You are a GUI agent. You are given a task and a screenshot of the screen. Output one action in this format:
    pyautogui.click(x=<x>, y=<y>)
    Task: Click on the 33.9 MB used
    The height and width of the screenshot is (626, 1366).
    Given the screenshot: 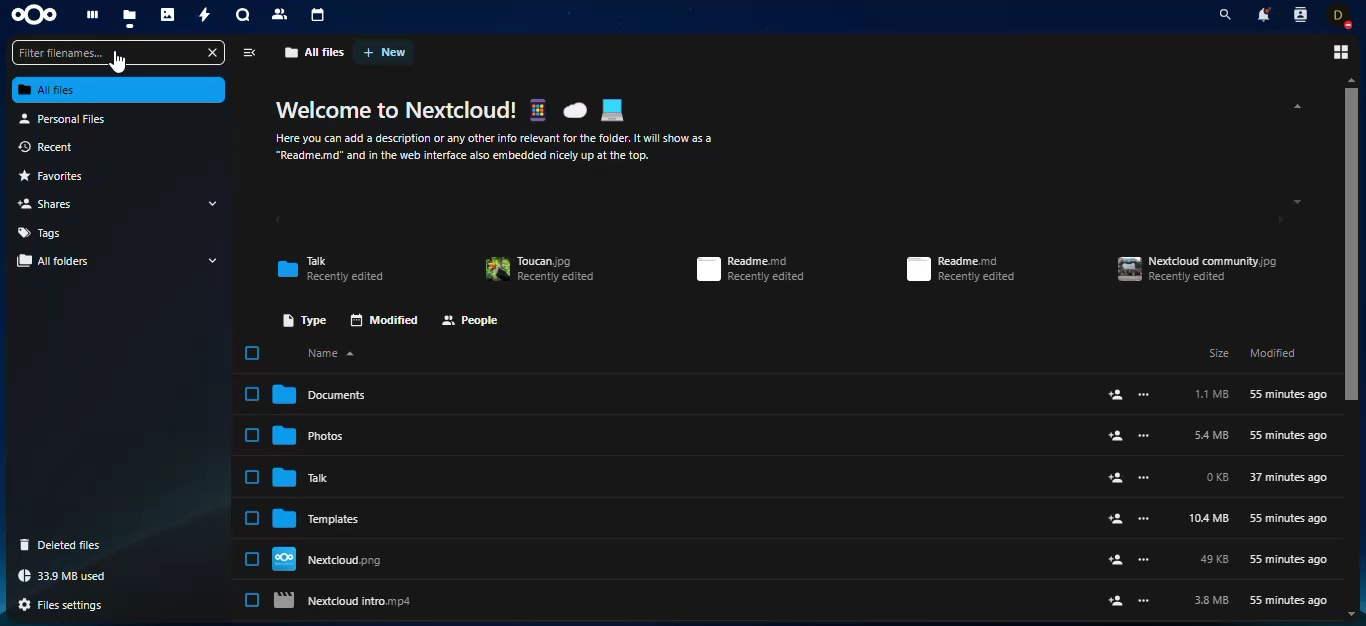 What is the action you would take?
    pyautogui.click(x=66, y=576)
    